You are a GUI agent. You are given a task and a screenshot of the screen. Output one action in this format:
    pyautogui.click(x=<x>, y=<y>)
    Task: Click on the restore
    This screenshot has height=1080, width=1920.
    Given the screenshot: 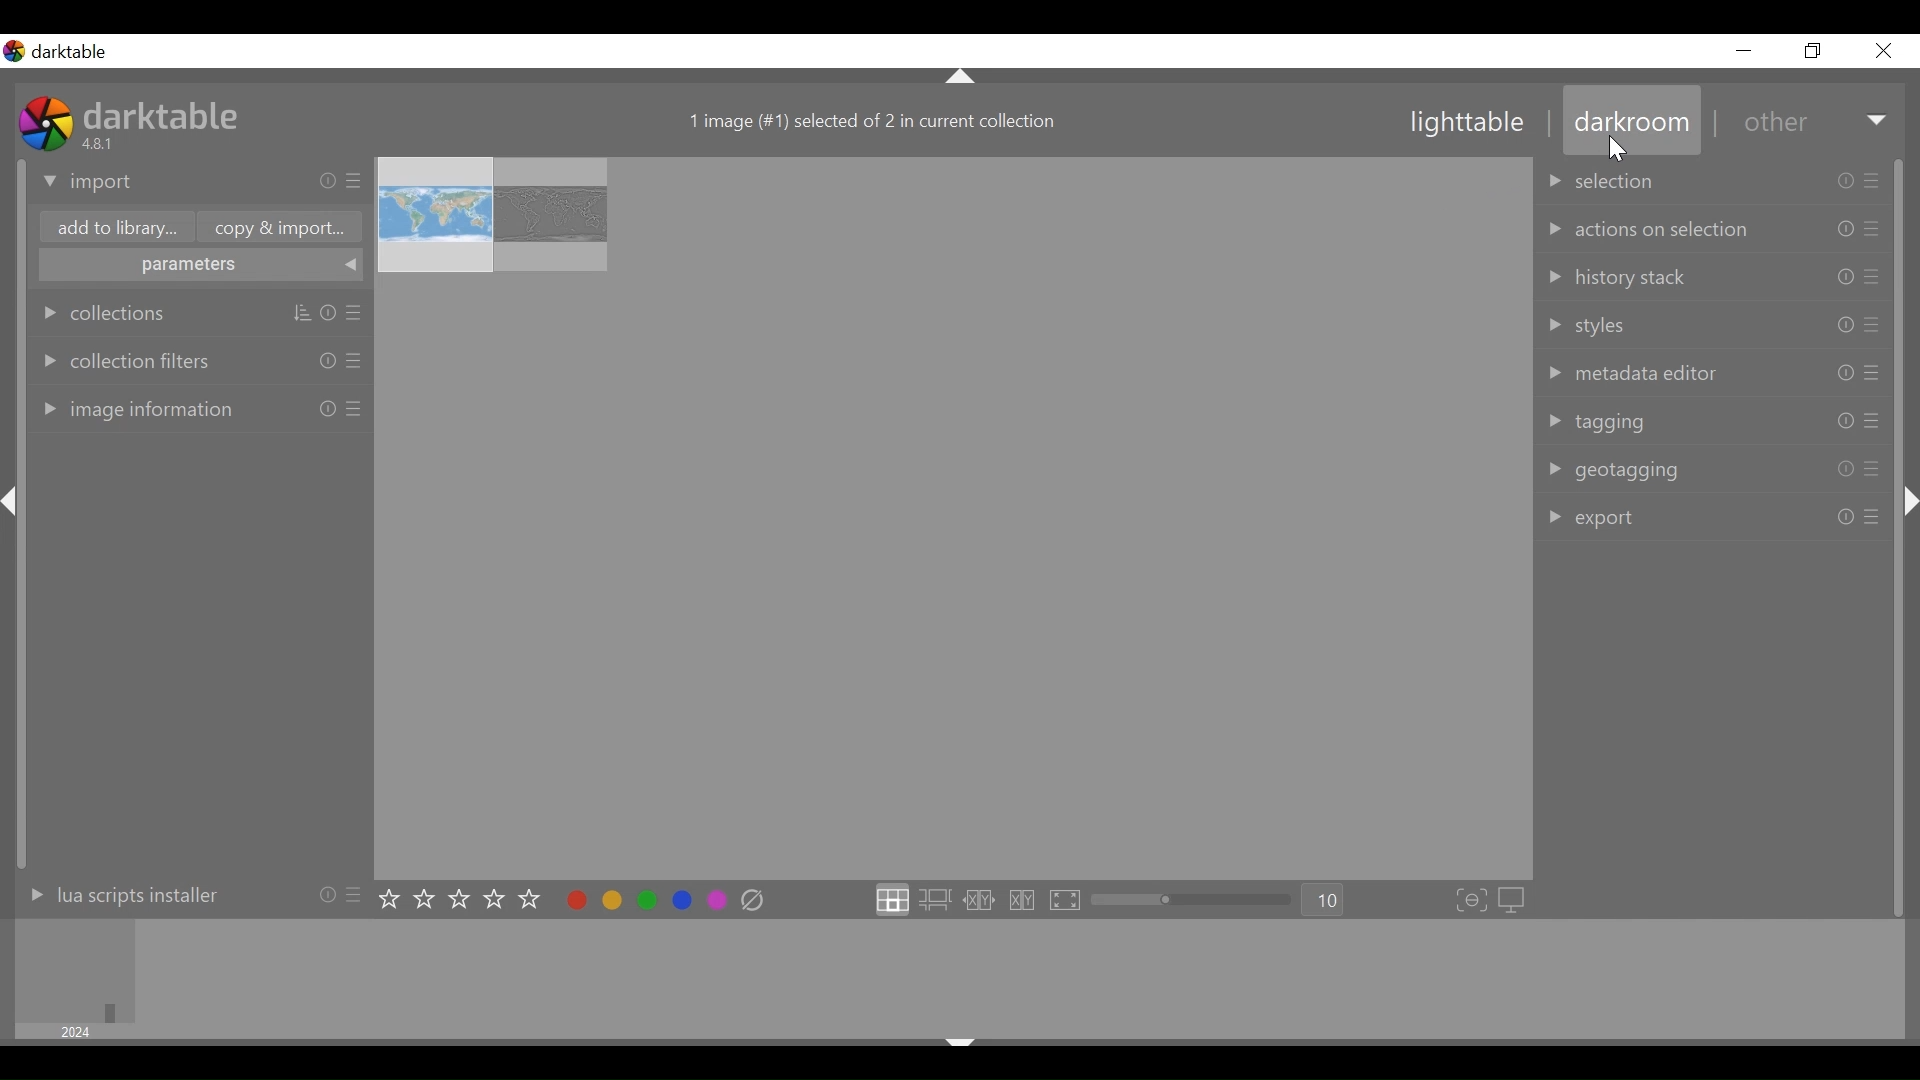 What is the action you would take?
    pyautogui.click(x=1815, y=51)
    